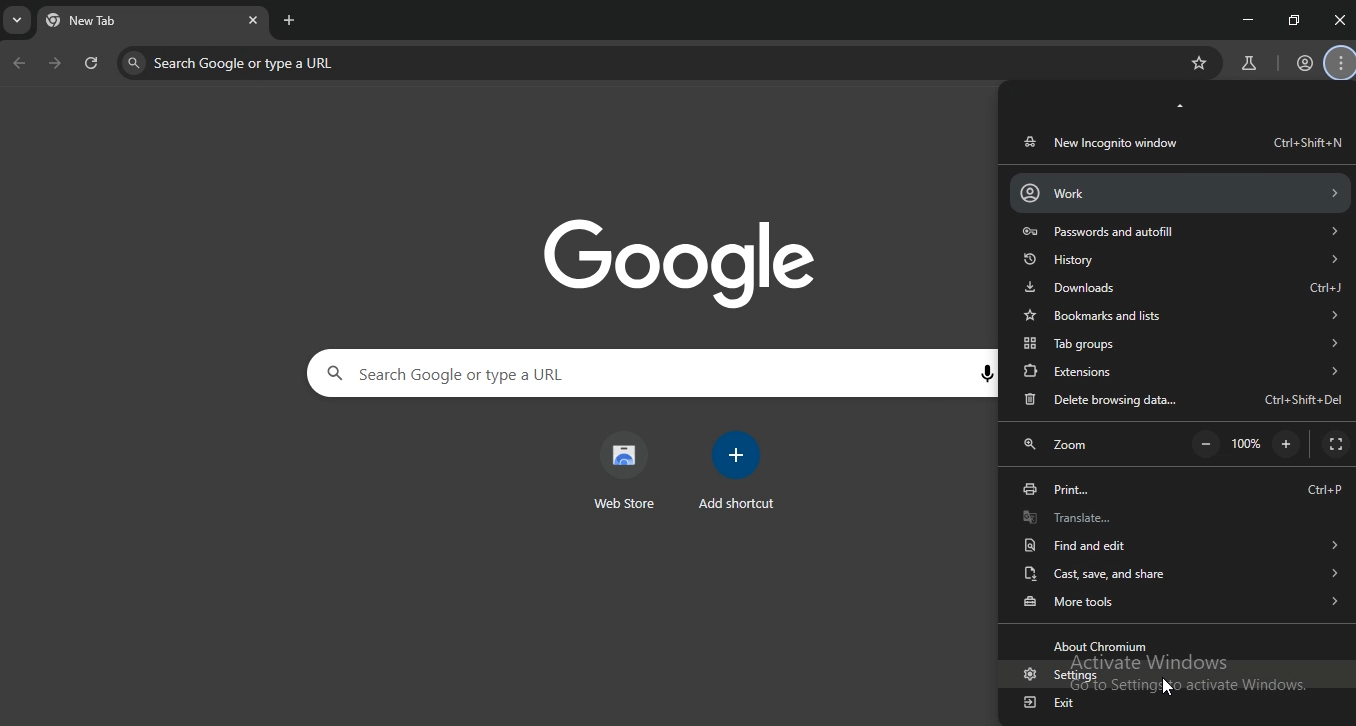  What do you see at coordinates (1180, 345) in the screenshot?
I see `tabgroups` at bounding box center [1180, 345].